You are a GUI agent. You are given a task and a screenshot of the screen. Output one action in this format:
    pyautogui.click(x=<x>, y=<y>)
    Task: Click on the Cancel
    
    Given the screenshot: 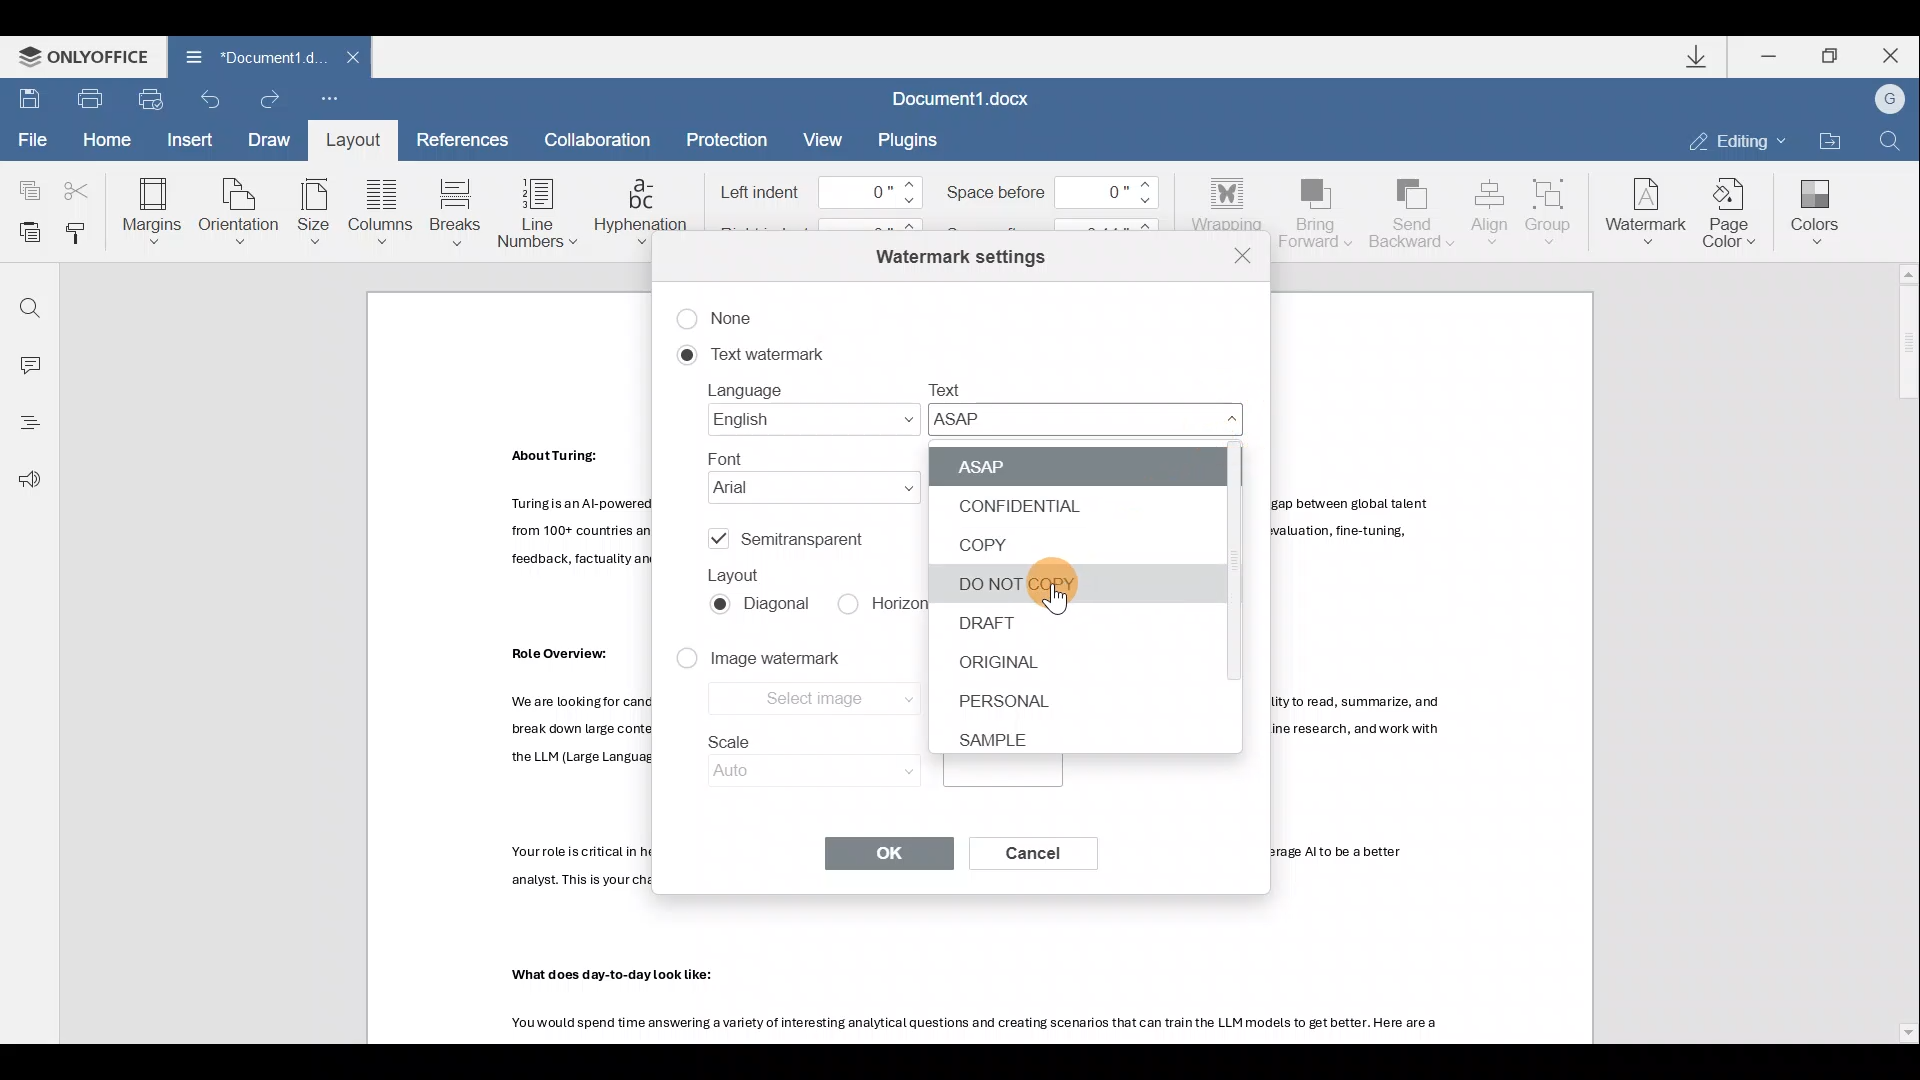 What is the action you would take?
    pyautogui.click(x=1048, y=859)
    